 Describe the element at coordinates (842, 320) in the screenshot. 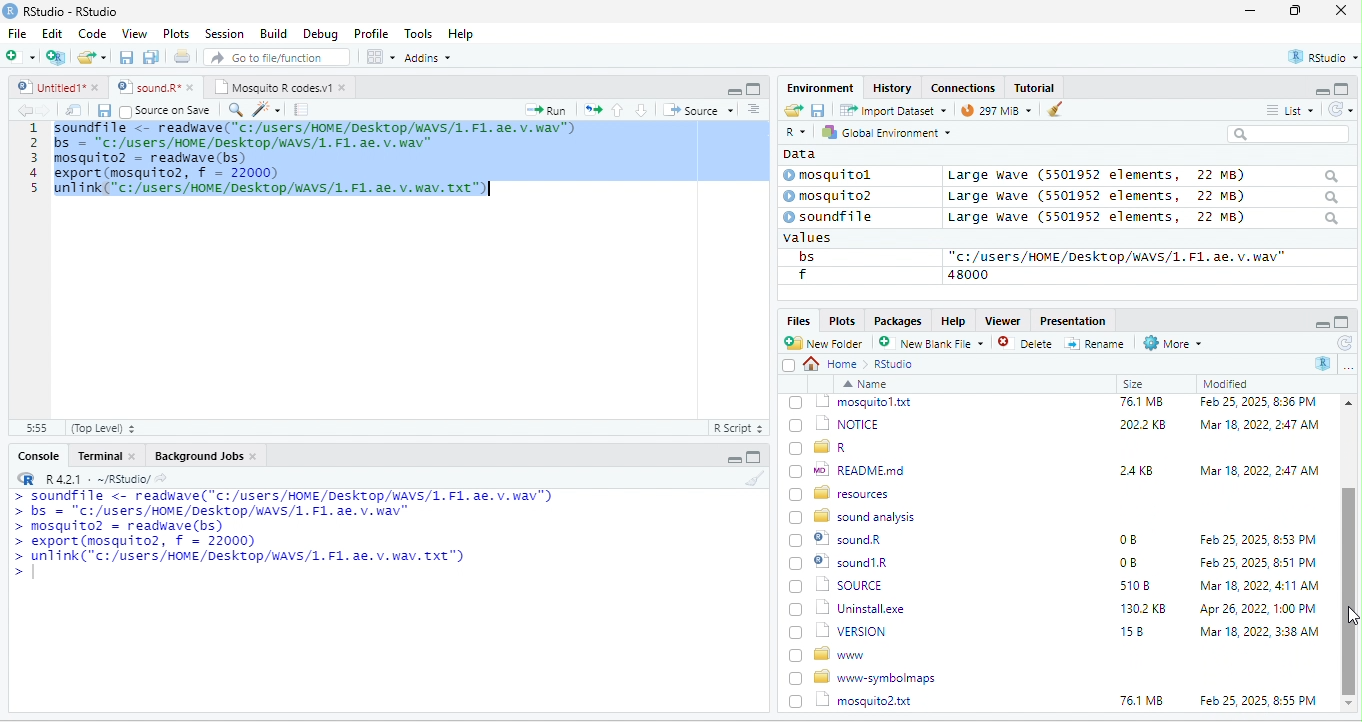

I see `Plots` at that location.